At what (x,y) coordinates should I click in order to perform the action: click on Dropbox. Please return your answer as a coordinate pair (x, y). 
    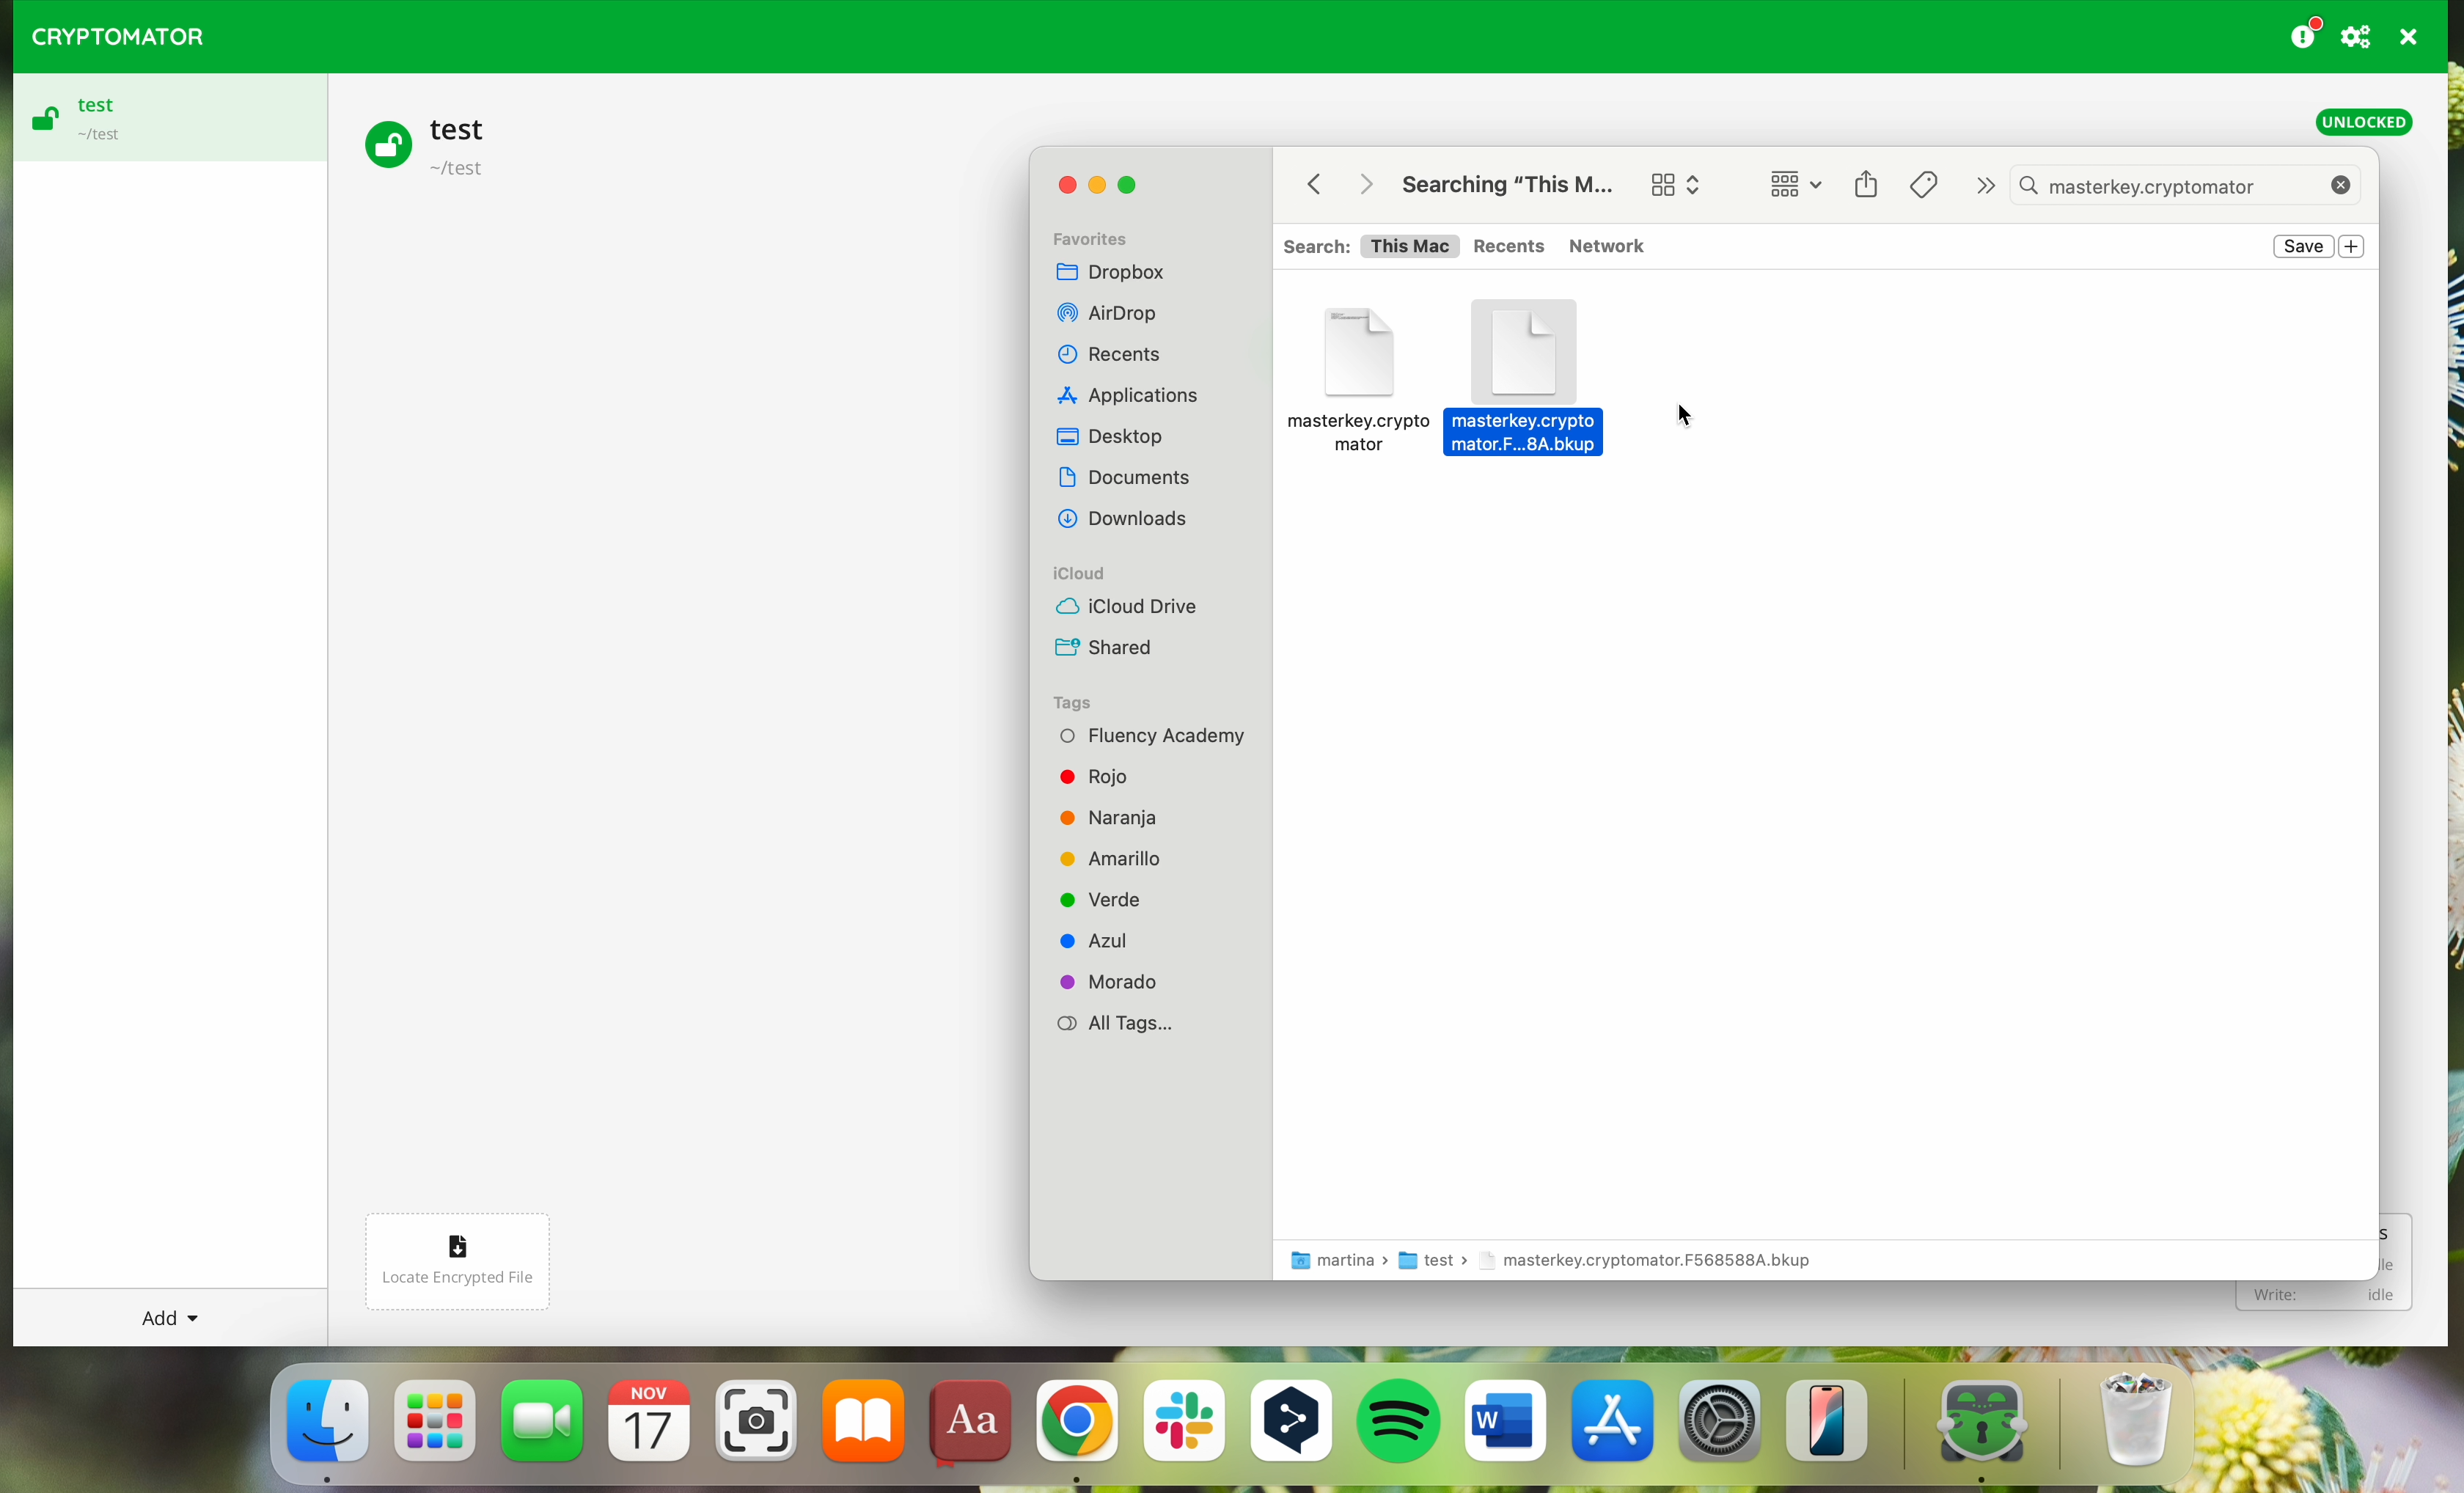
    Looking at the image, I should click on (1125, 270).